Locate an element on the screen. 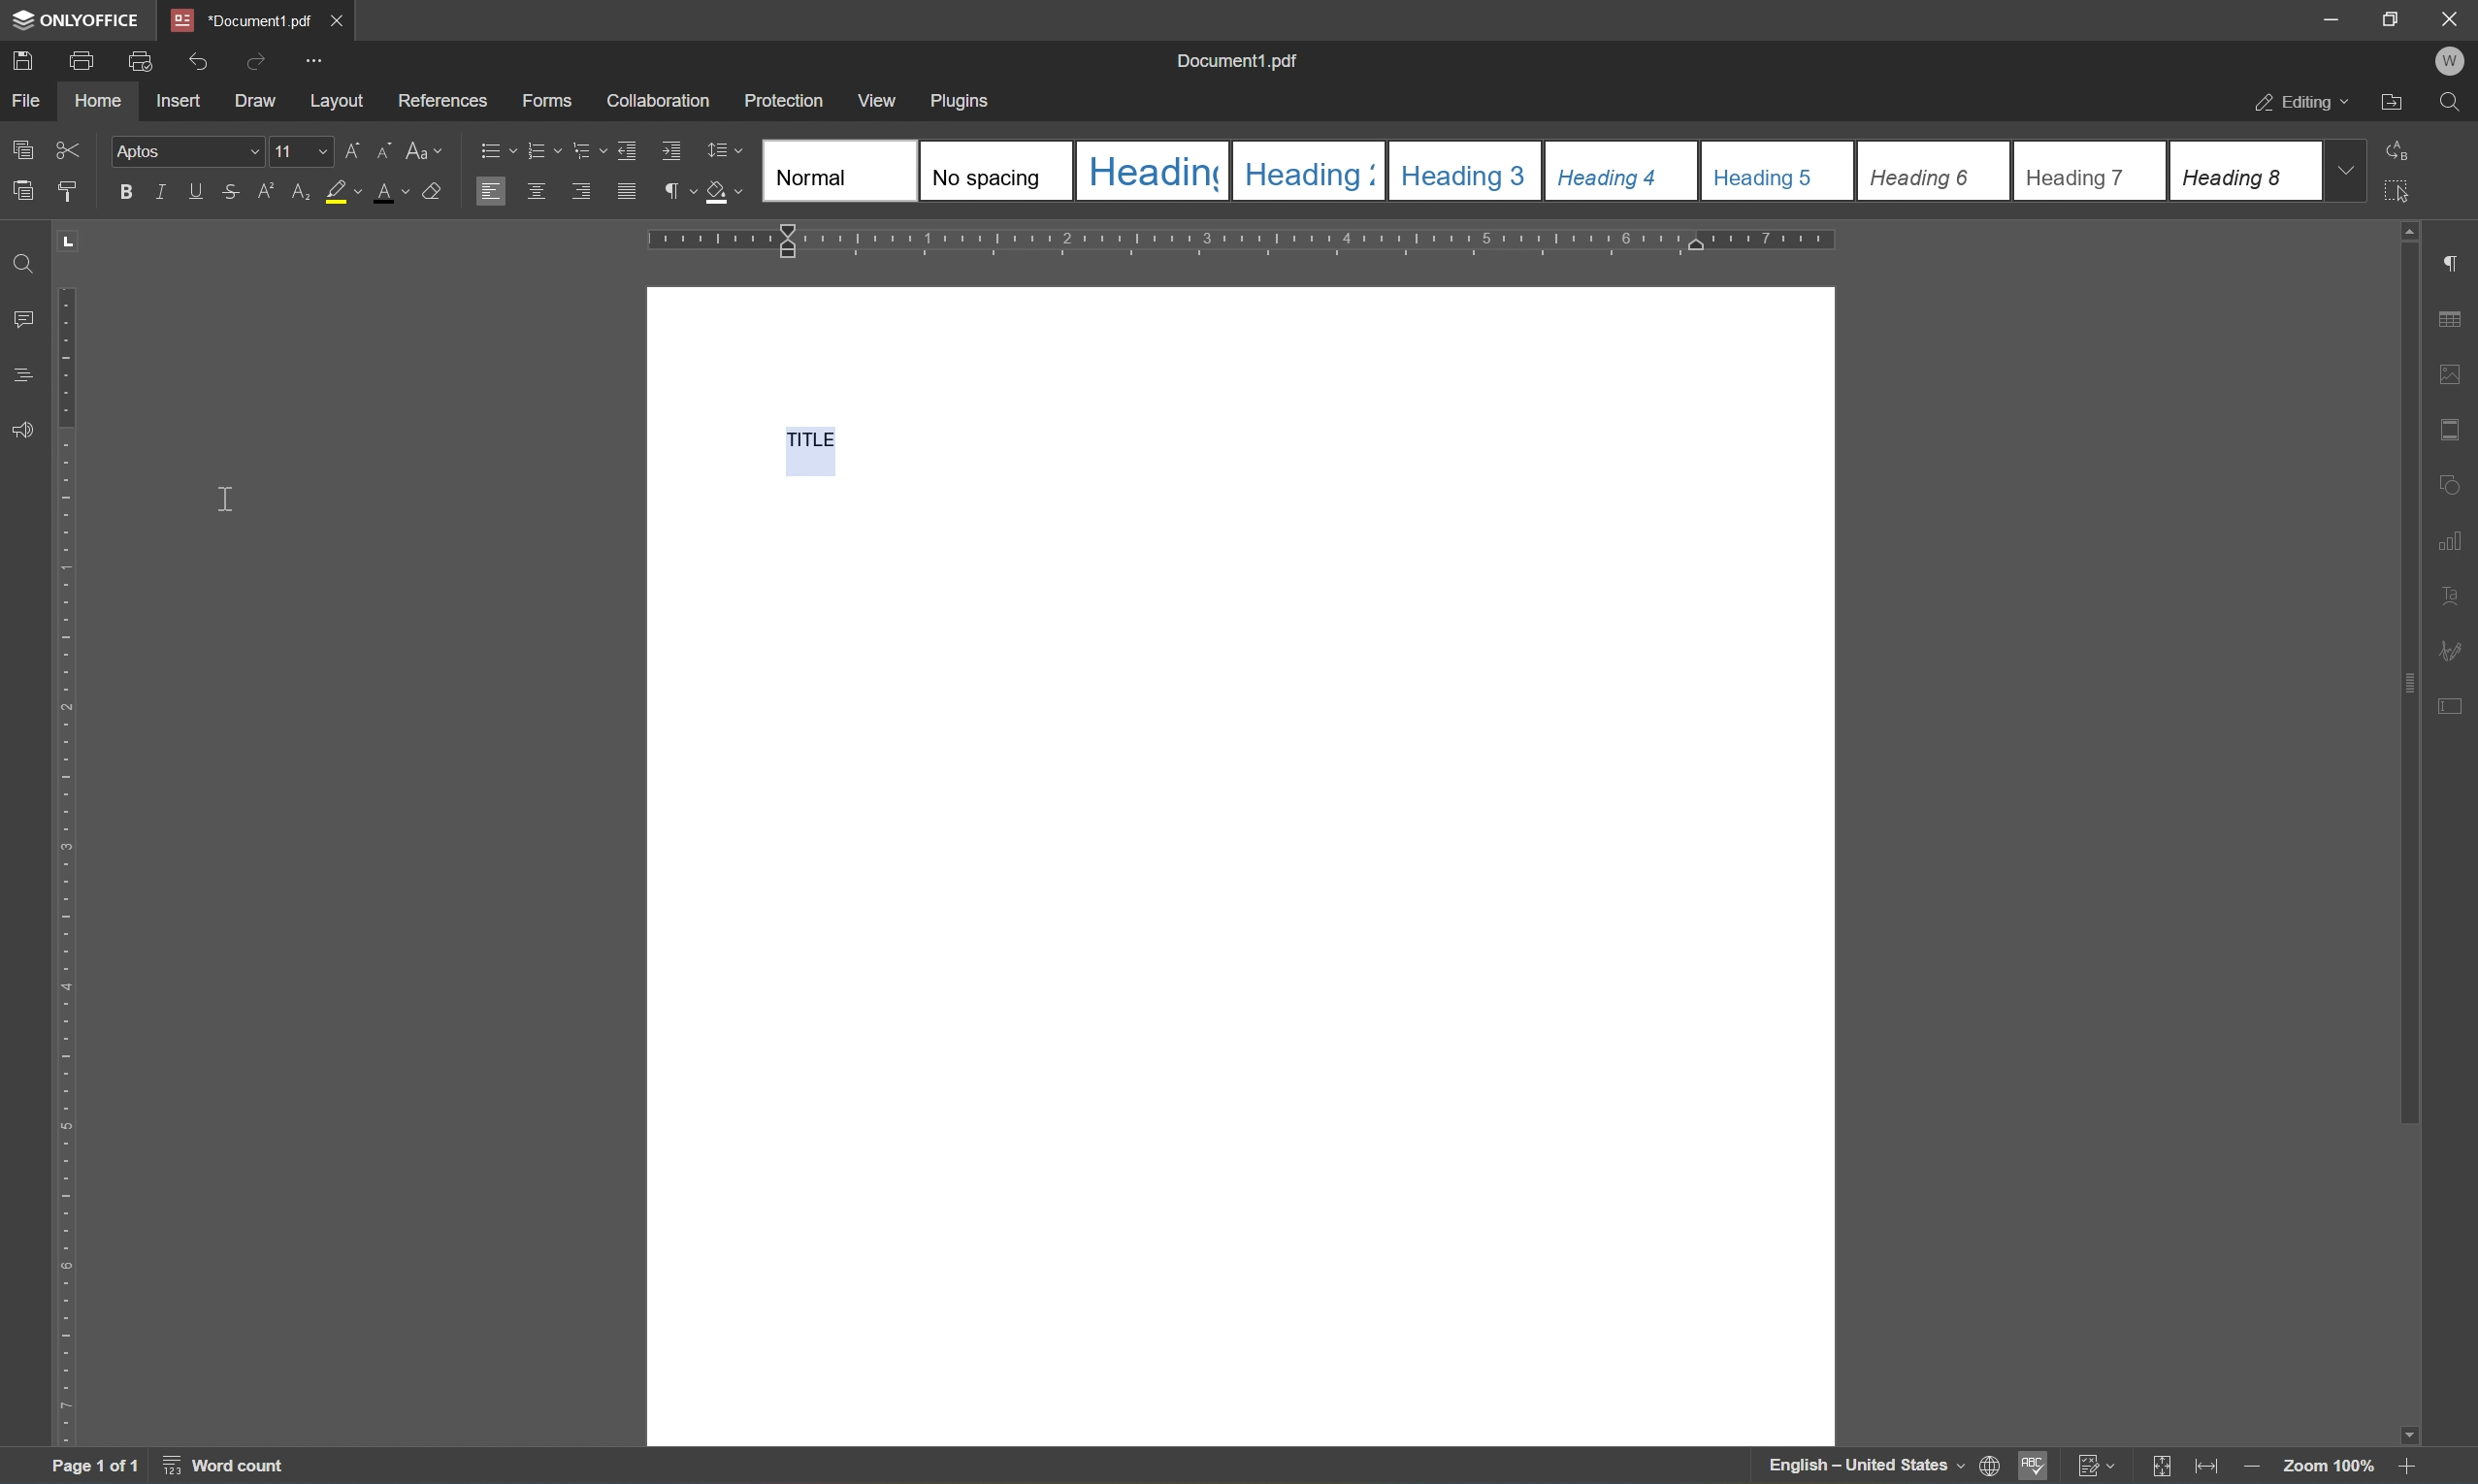  find is located at coordinates (2456, 101).